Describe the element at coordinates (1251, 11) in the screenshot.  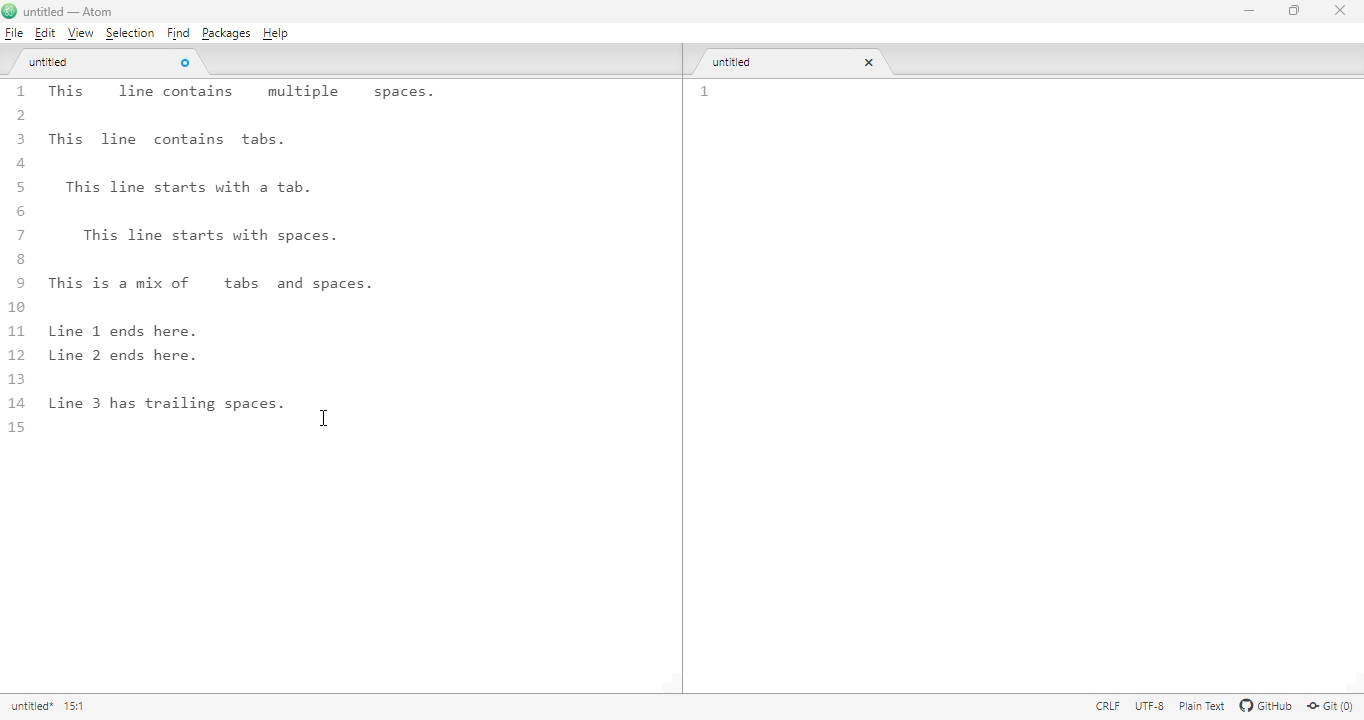
I see `minimize` at that location.